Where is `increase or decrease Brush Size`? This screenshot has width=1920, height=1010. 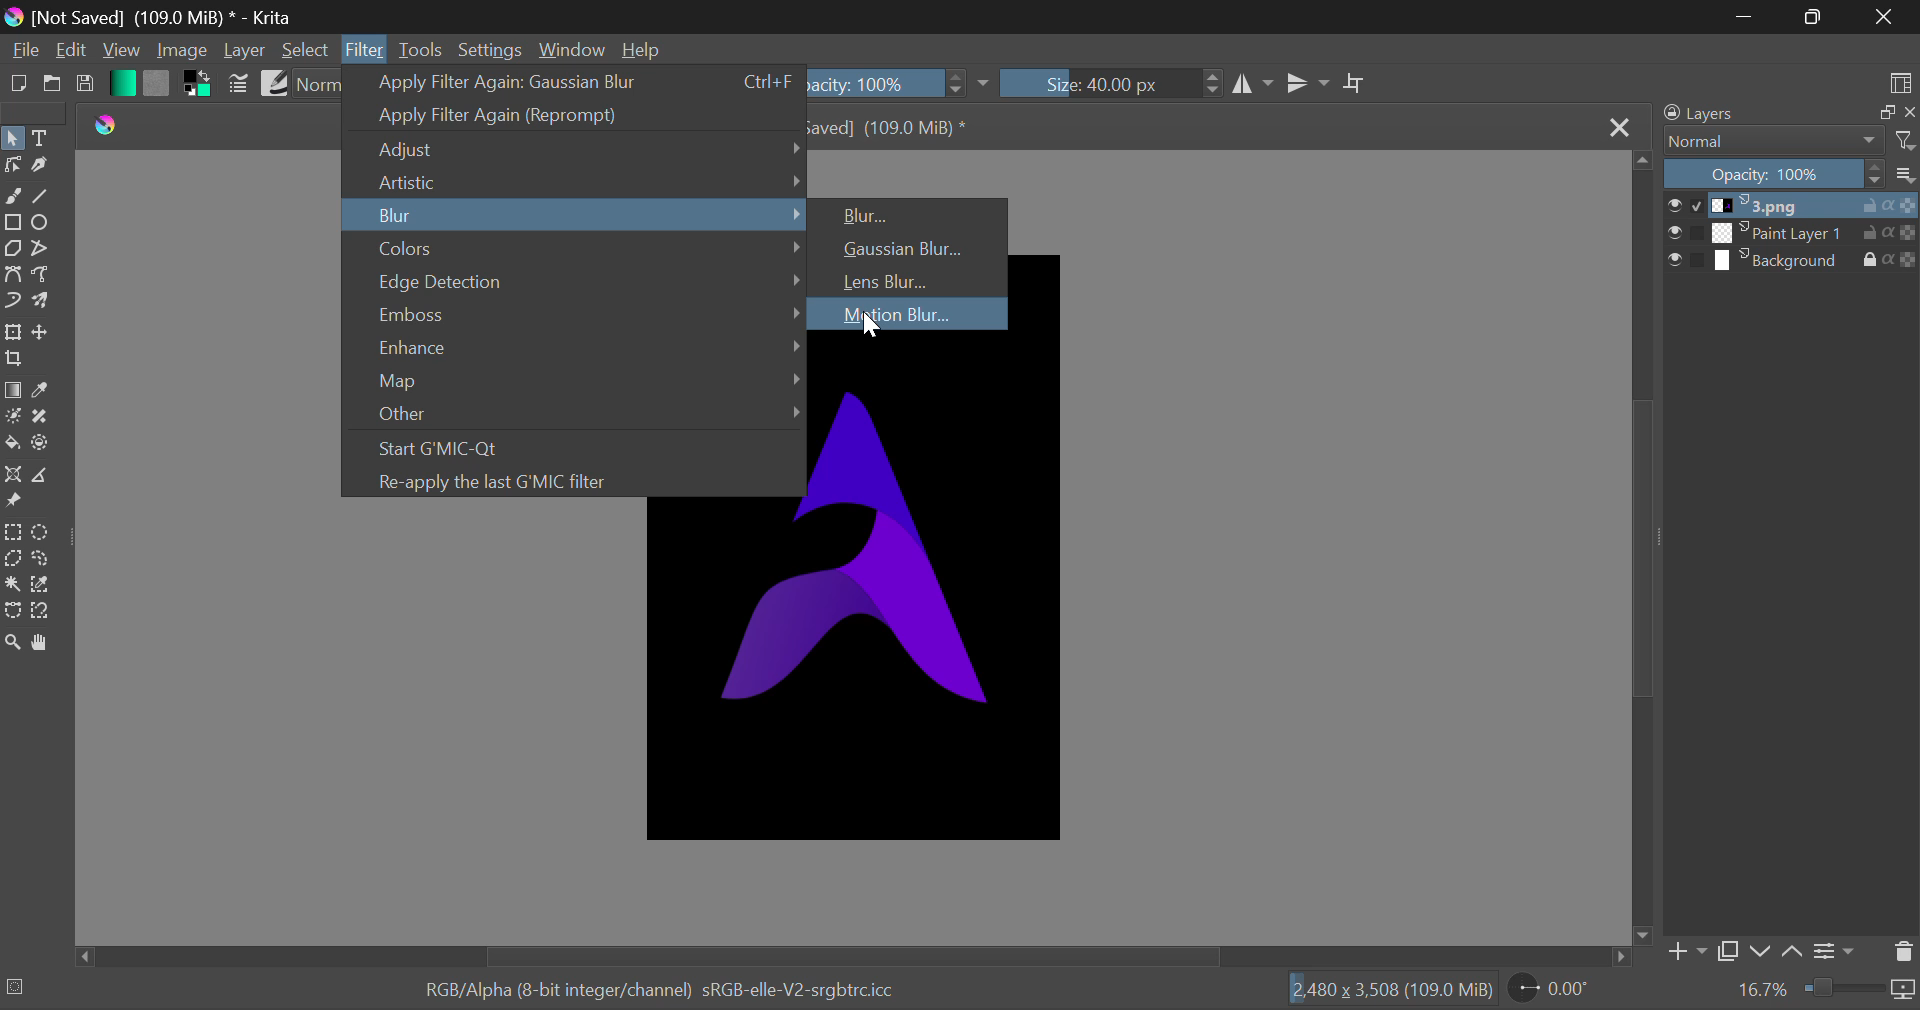 increase or decrease Brush Size is located at coordinates (1213, 86).